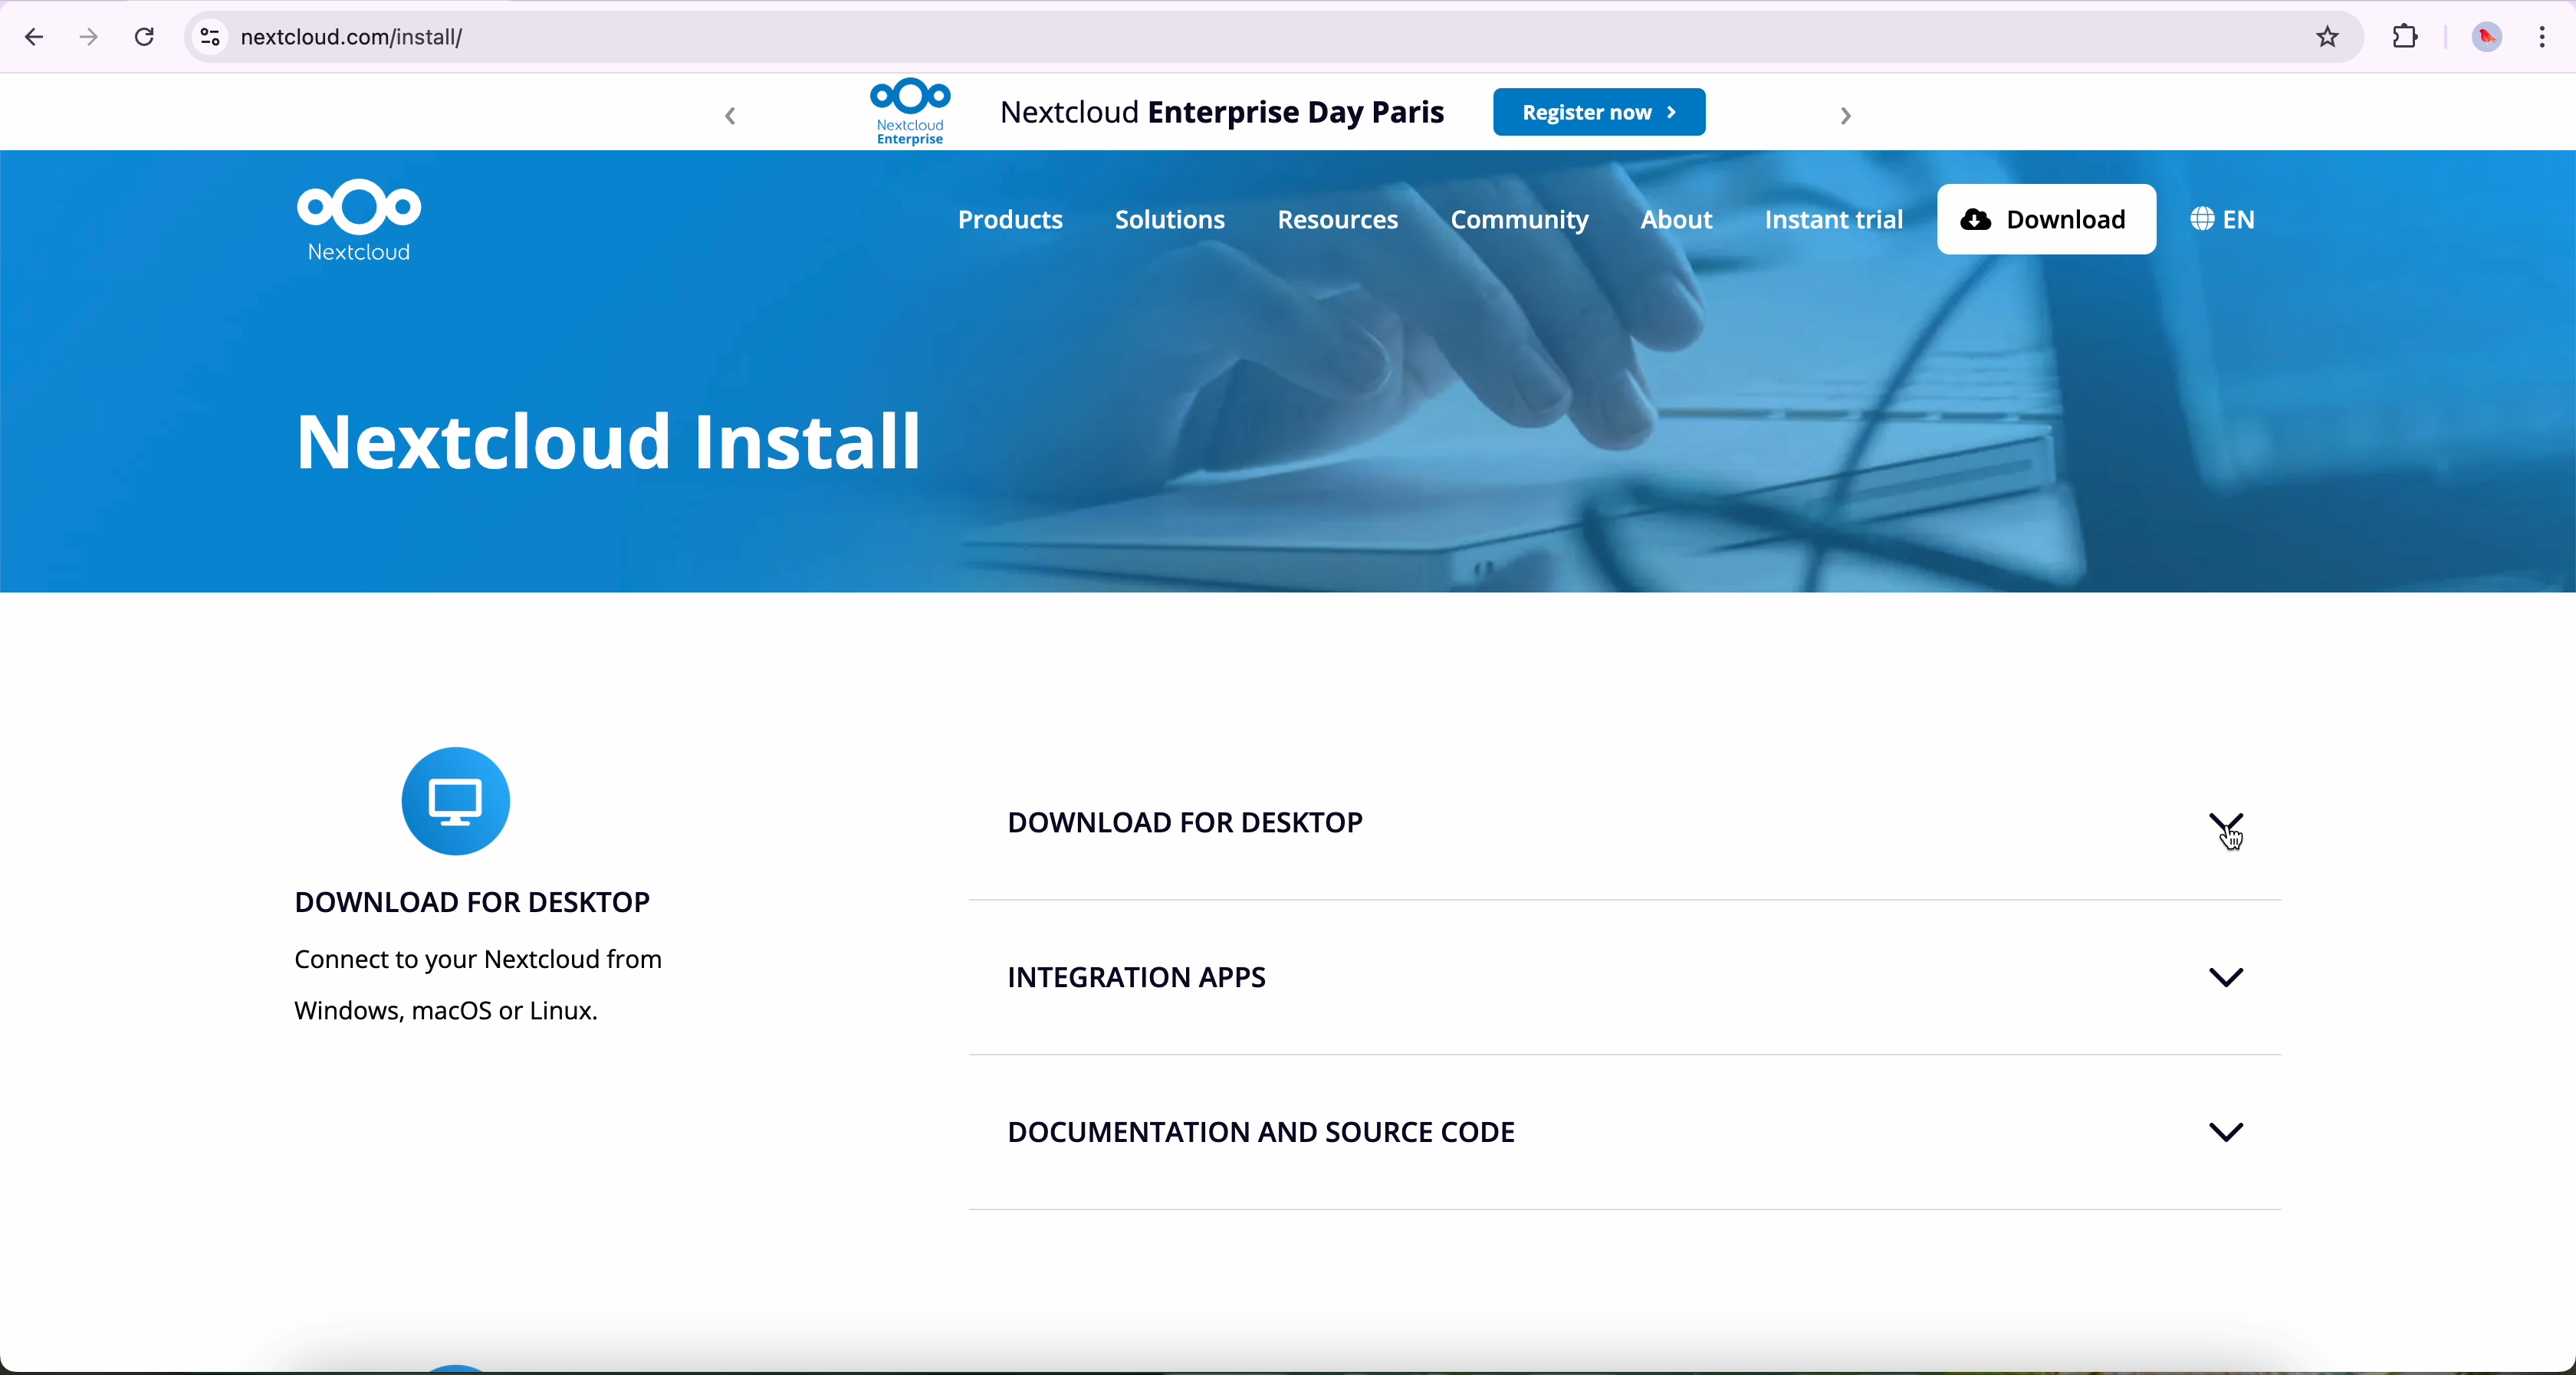 The image size is (2576, 1375). Describe the element at coordinates (909, 113) in the screenshot. I see `Nextcloud logo` at that location.